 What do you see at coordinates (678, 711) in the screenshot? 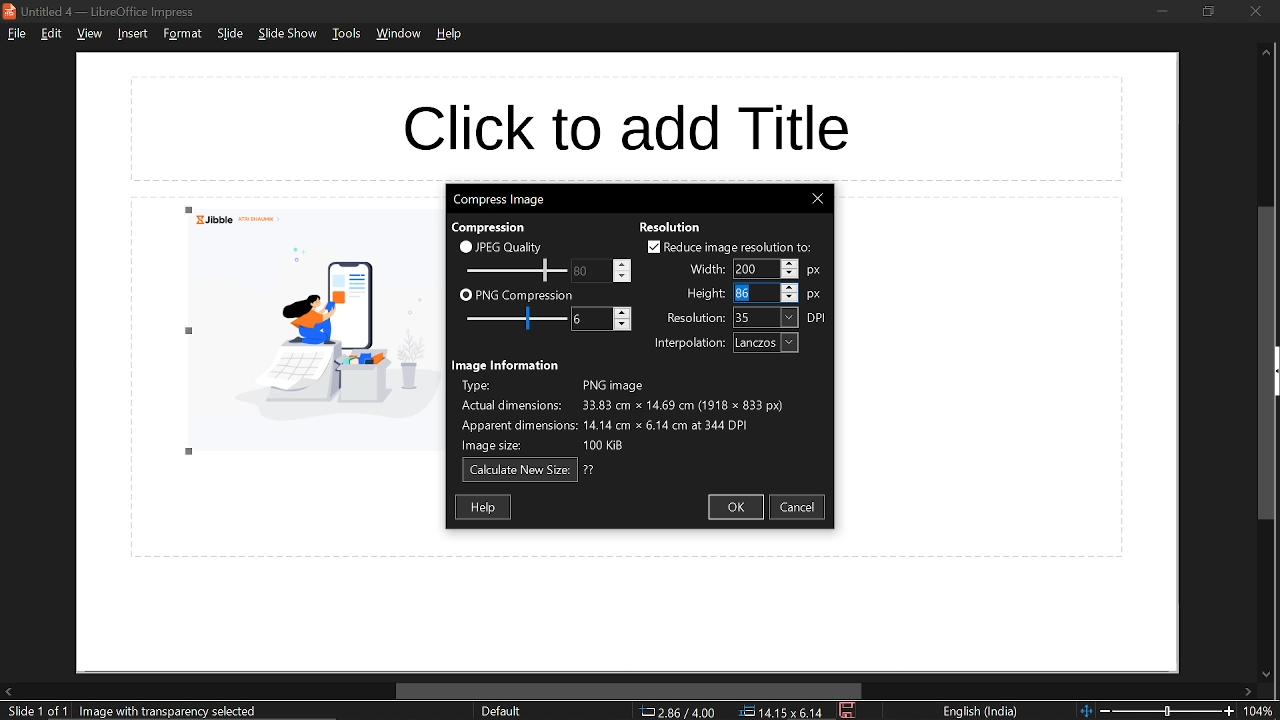
I see `co-ordinate` at bounding box center [678, 711].